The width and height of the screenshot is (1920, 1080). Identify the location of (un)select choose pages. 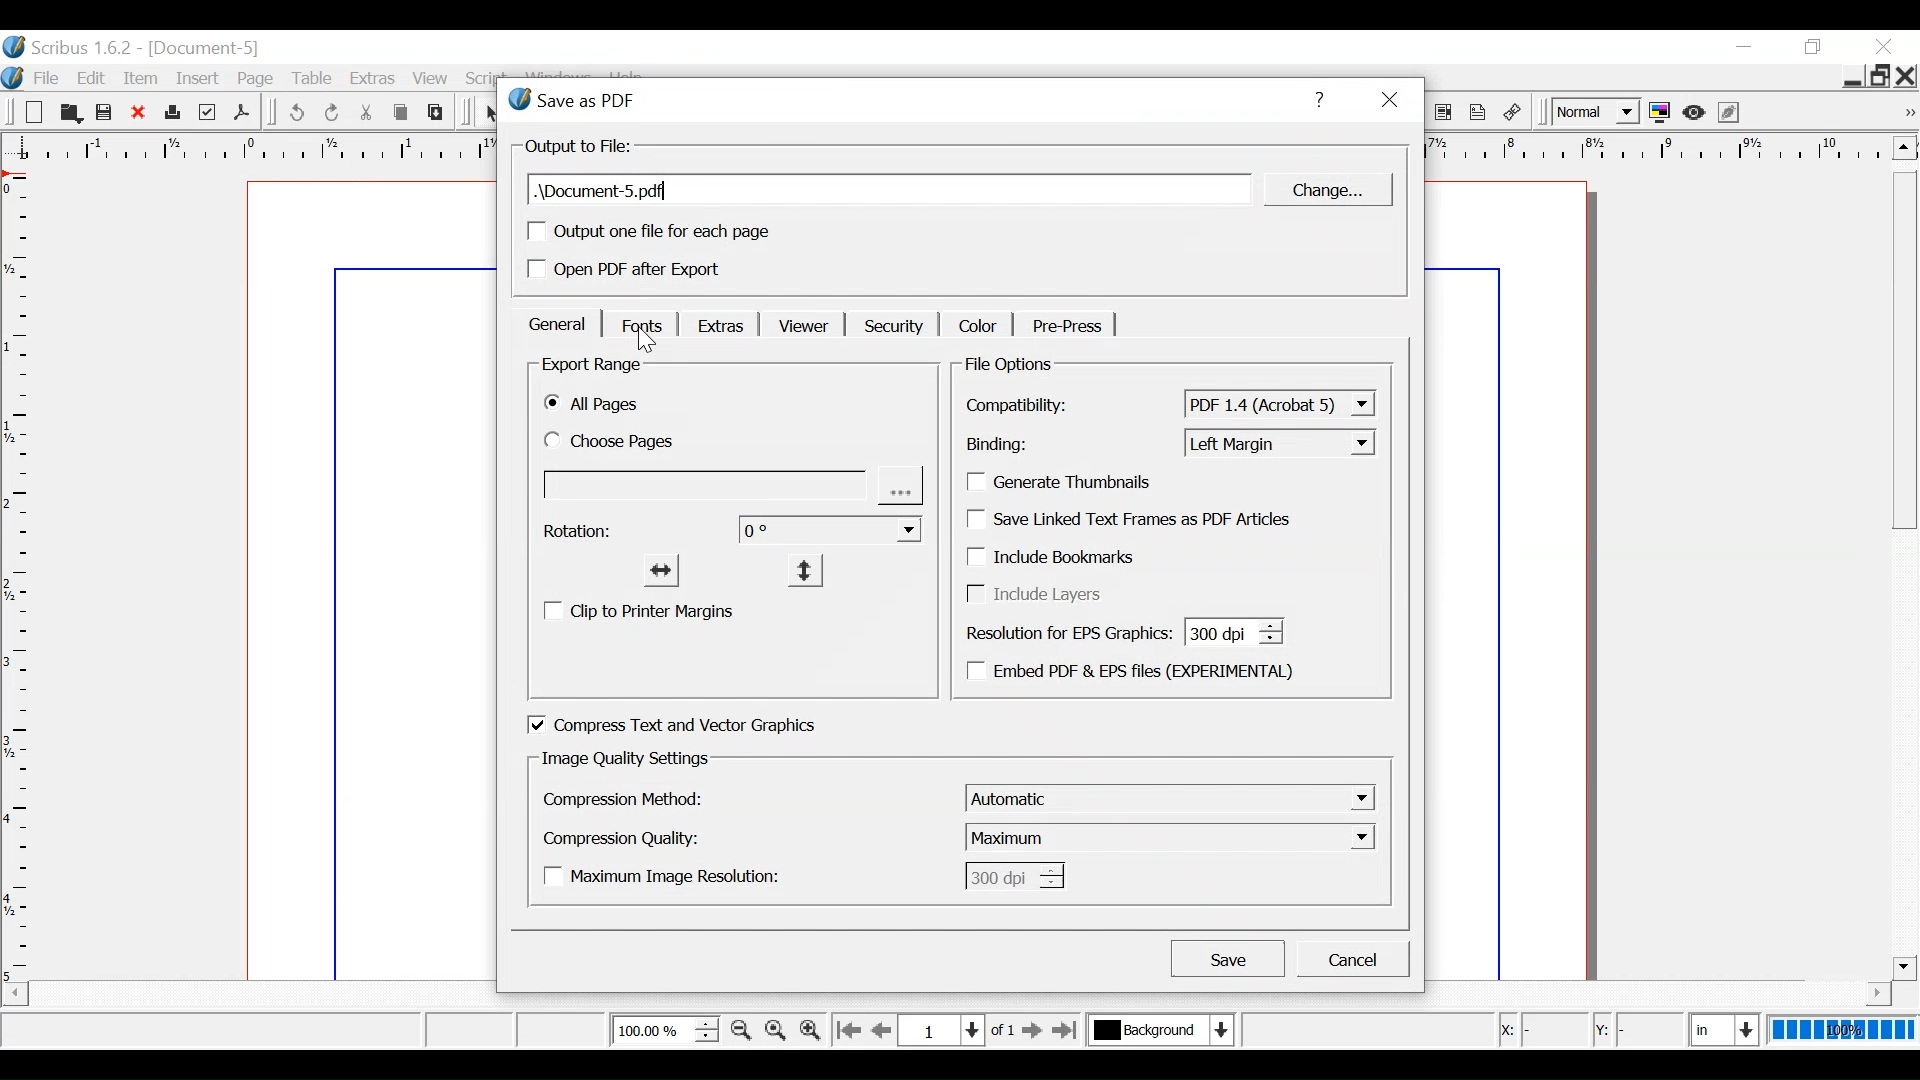
(628, 442).